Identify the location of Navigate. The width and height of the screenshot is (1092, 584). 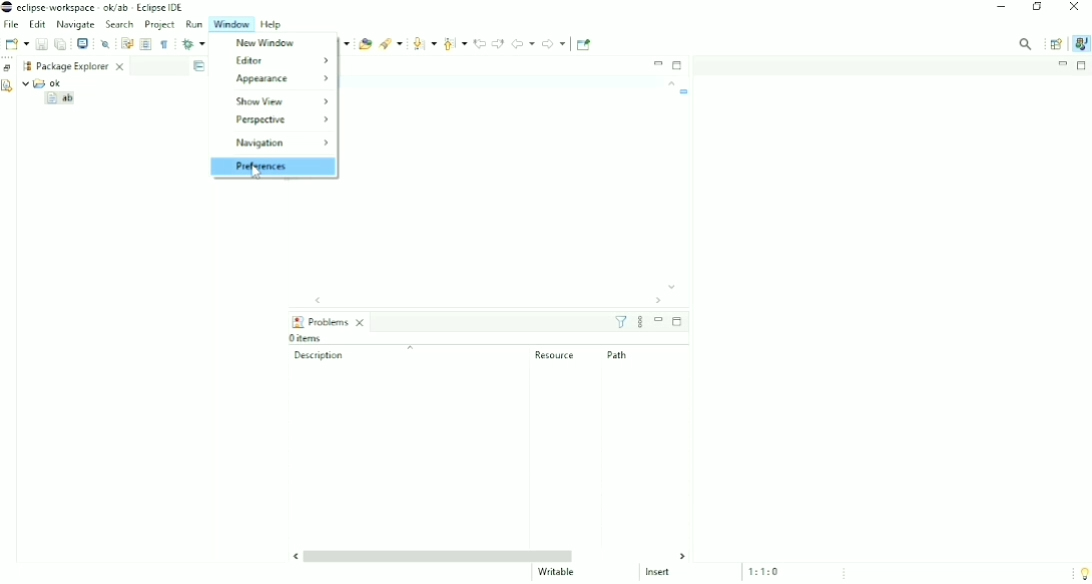
(75, 25).